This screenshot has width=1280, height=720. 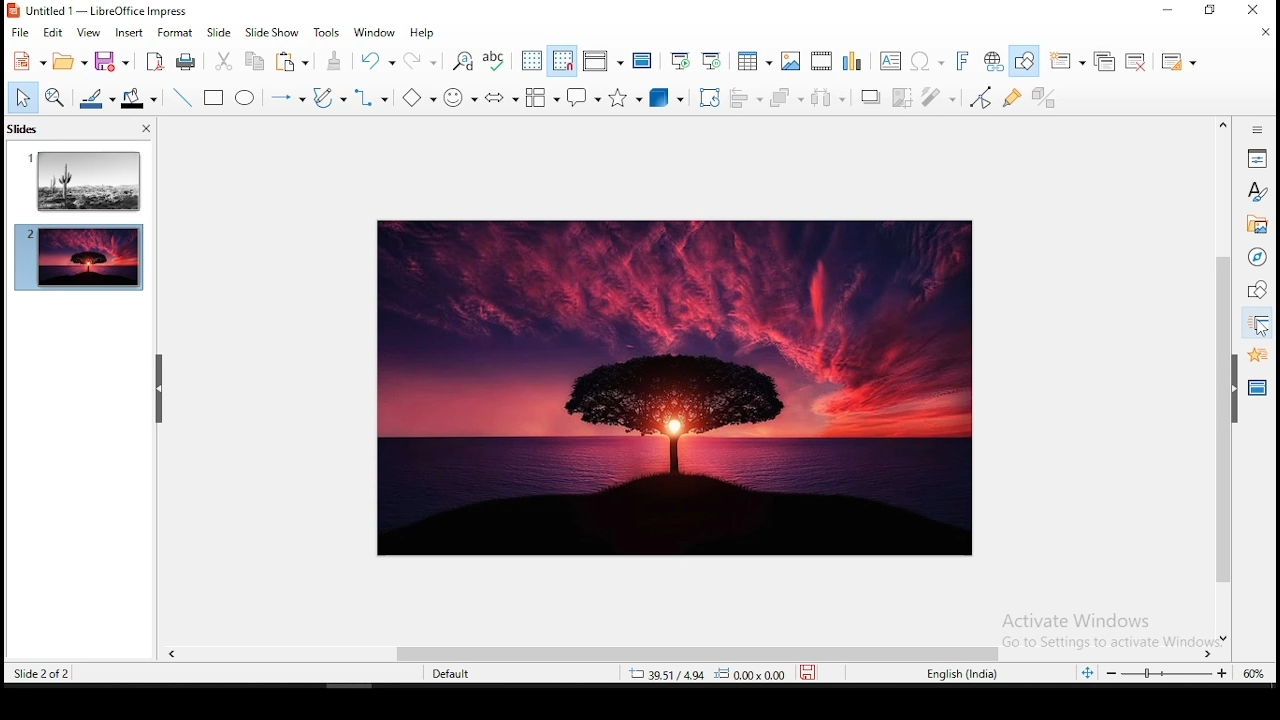 I want to click on close, so click(x=146, y=128).